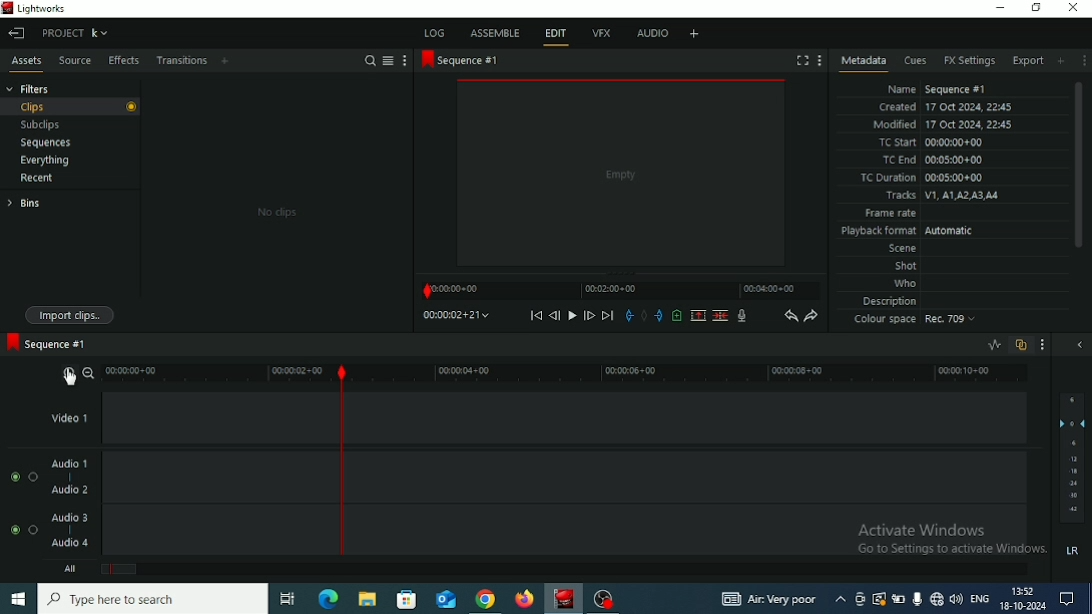 The image size is (1092, 614). What do you see at coordinates (407, 600) in the screenshot?
I see `Taskbar icon` at bounding box center [407, 600].